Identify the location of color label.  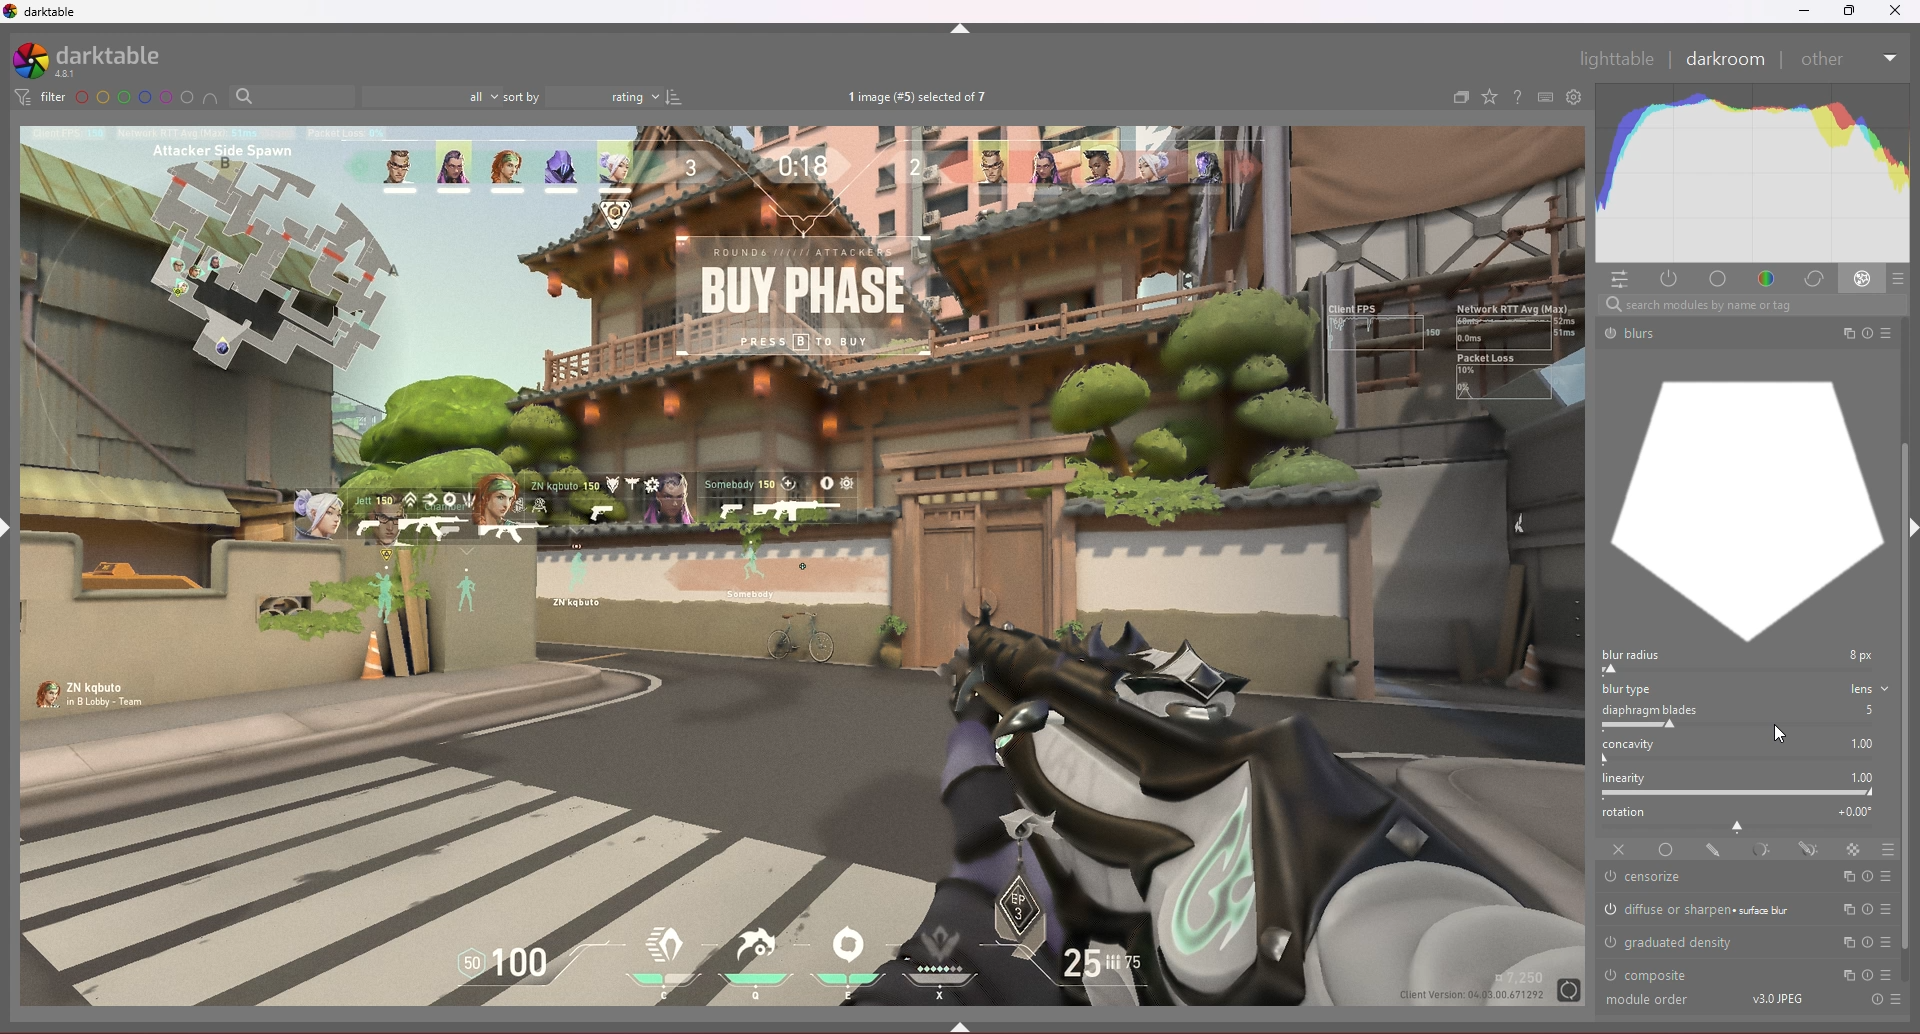
(134, 96).